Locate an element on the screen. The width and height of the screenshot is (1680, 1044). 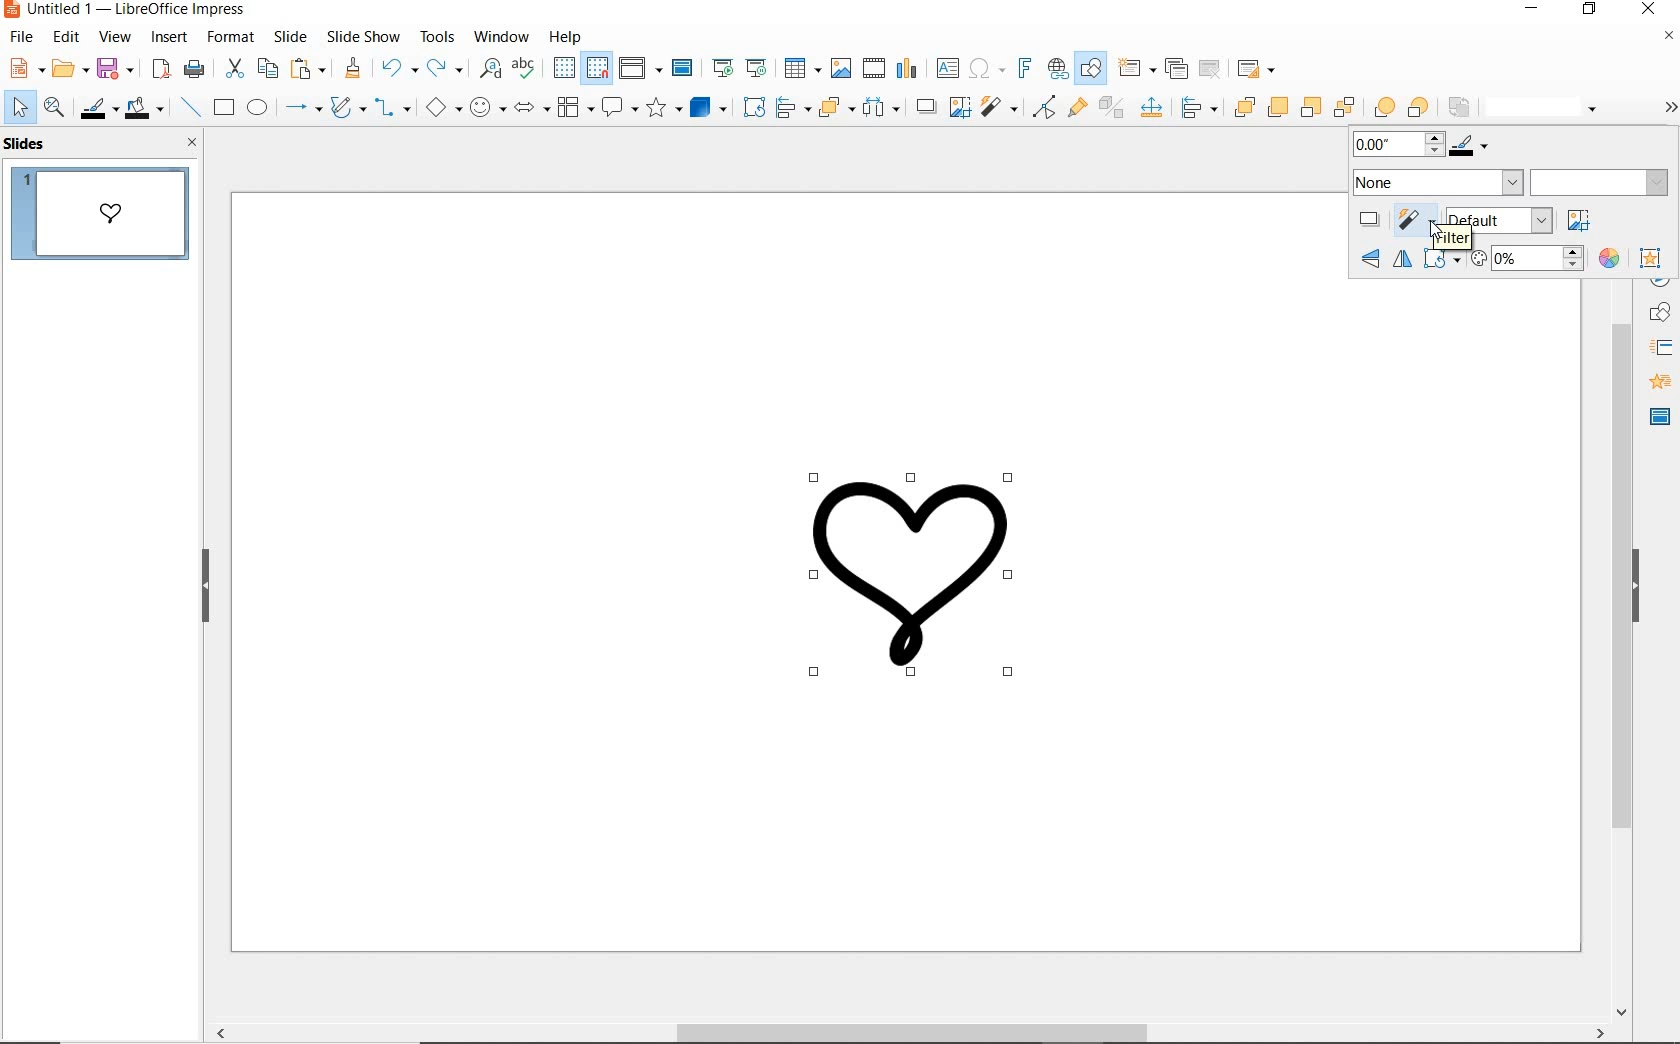
interaction is located at coordinates (1650, 258).